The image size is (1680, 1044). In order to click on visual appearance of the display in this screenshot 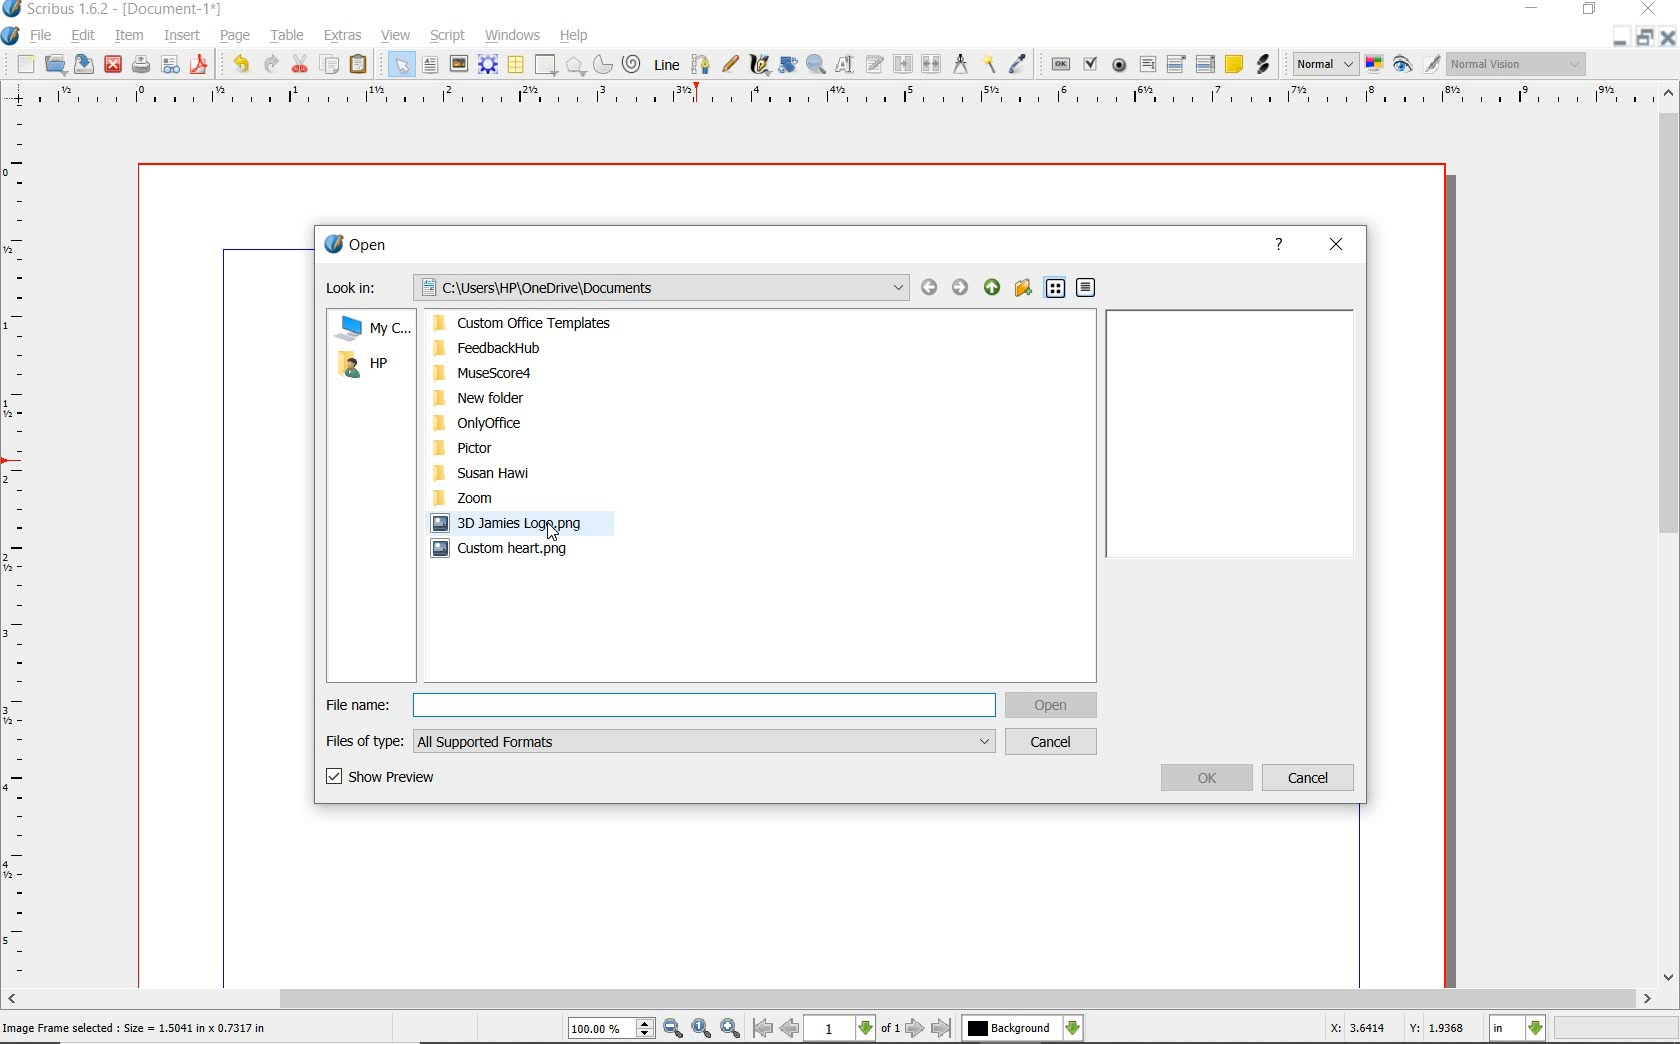, I will do `click(1514, 64)`.